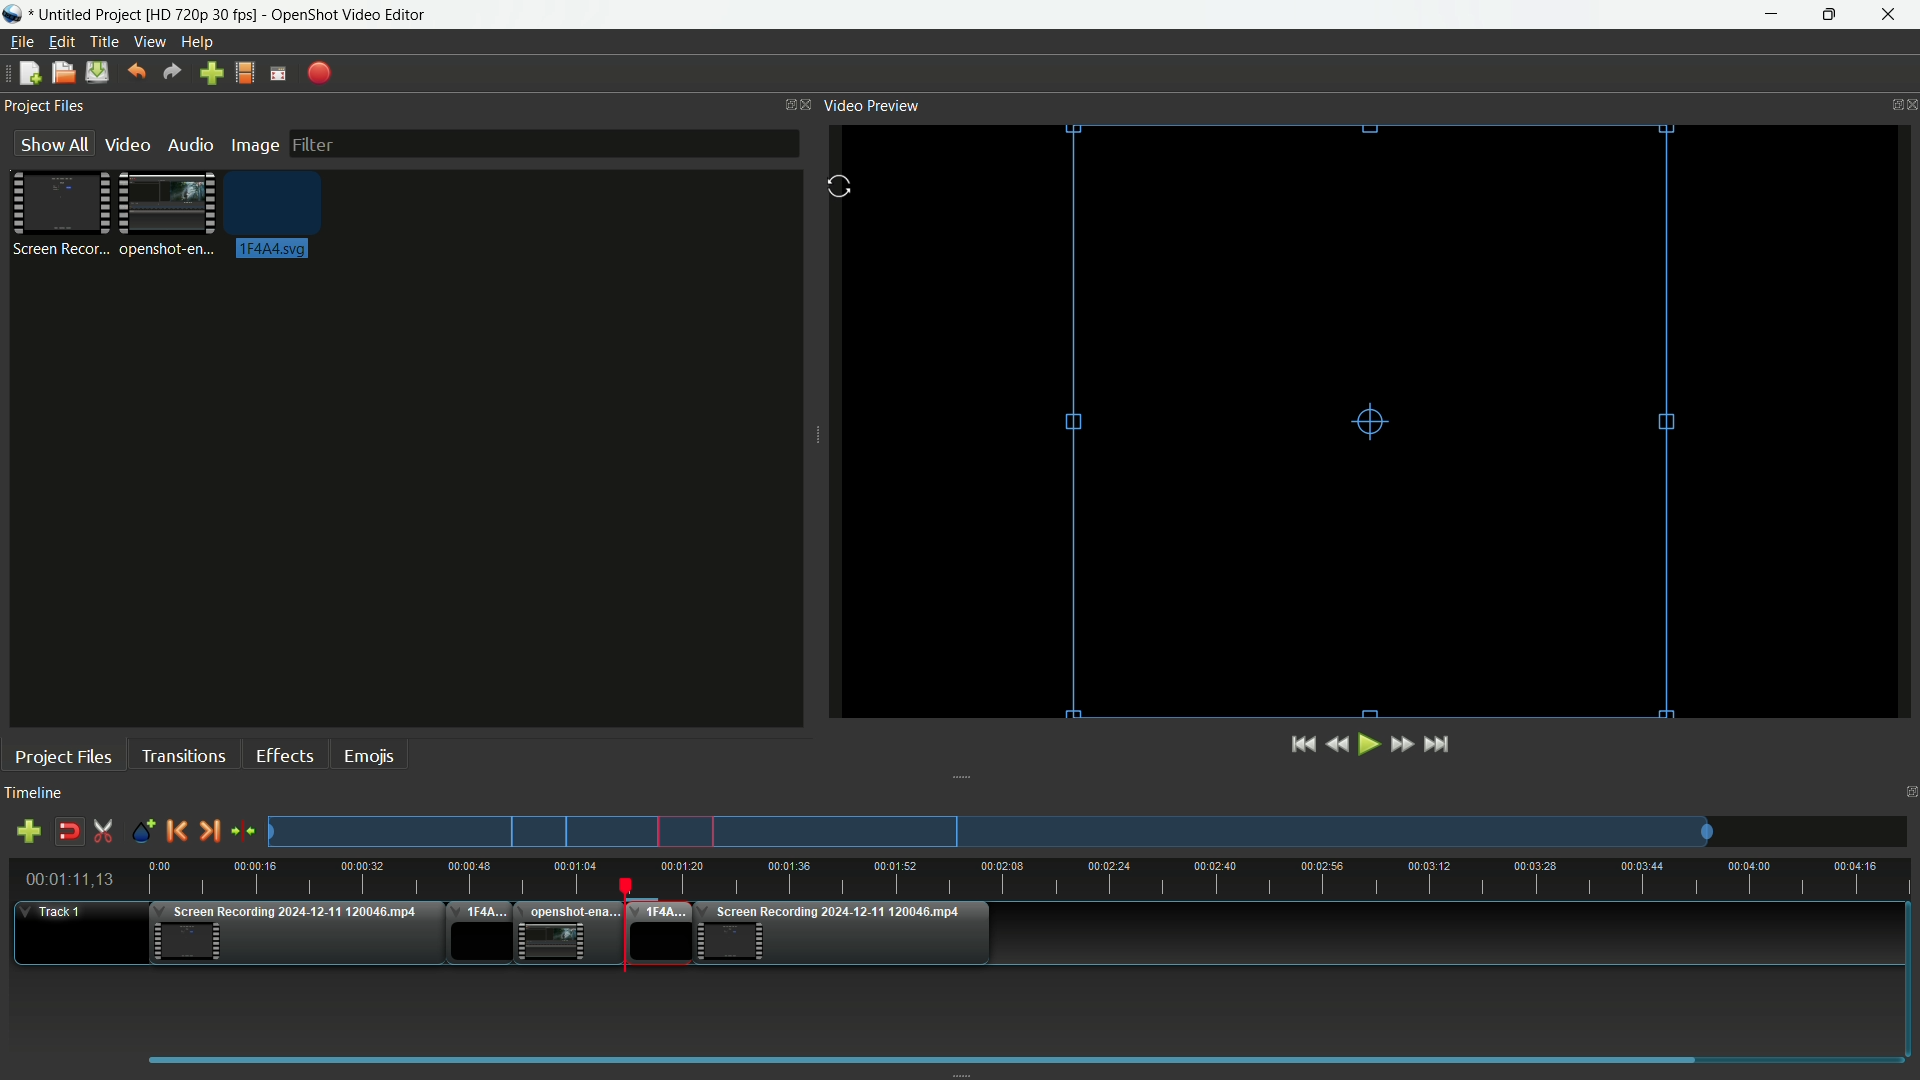 This screenshot has height=1080, width=1920. What do you see at coordinates (283, 755) in the screenshot?
I see `Effects` at bounding box center [283, 755].